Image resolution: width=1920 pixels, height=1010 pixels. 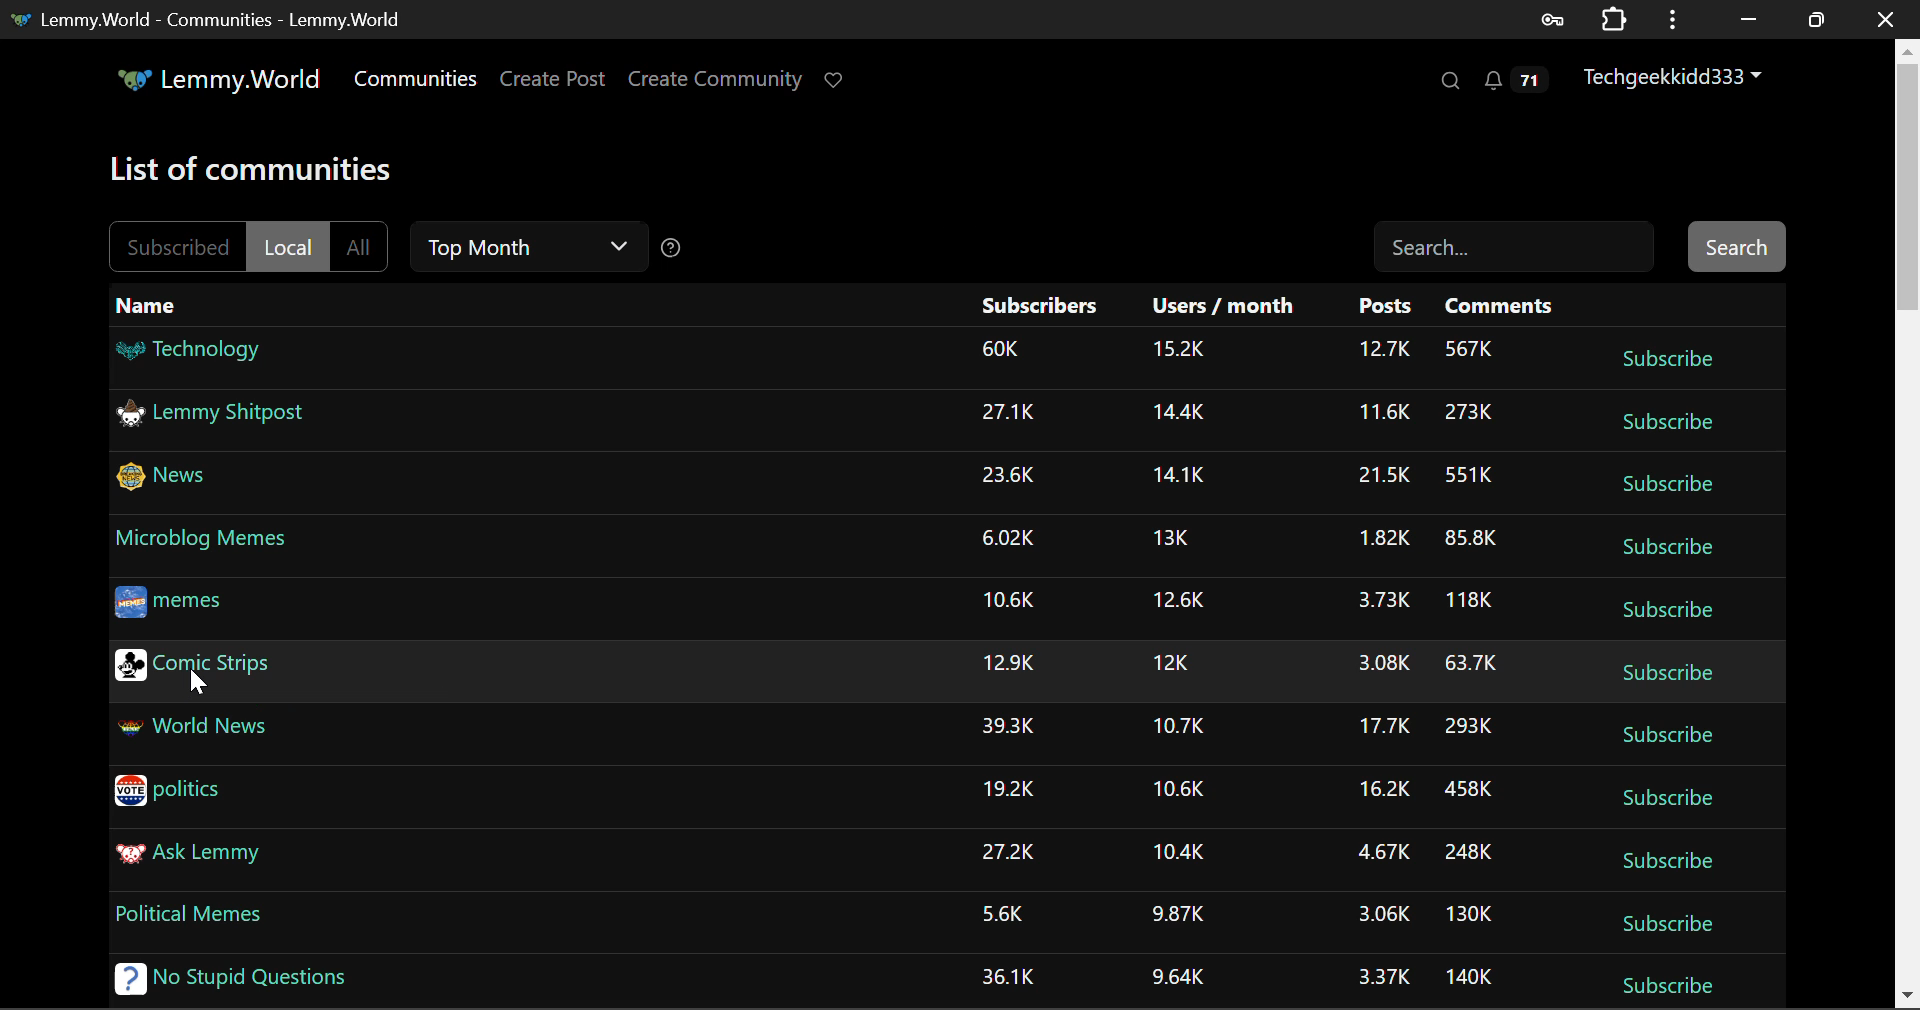 I want to click on Subscribe, so click(x=1663, y=983).